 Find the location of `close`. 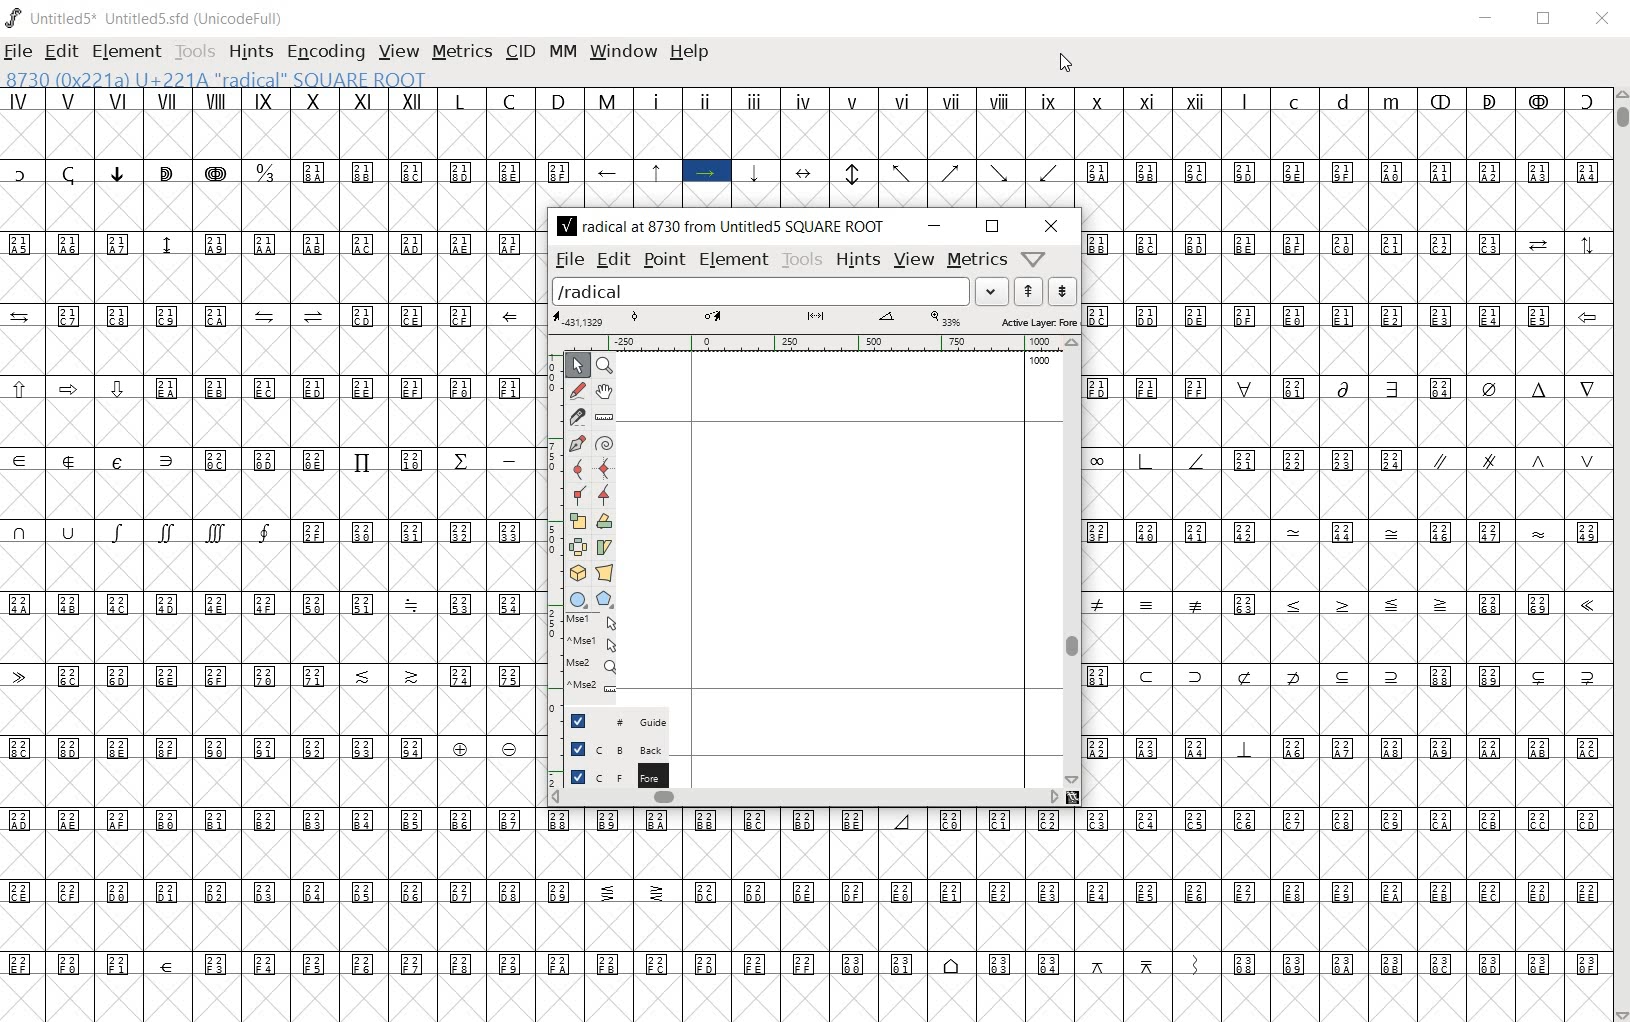

close is located at coordinates (1053, 226).